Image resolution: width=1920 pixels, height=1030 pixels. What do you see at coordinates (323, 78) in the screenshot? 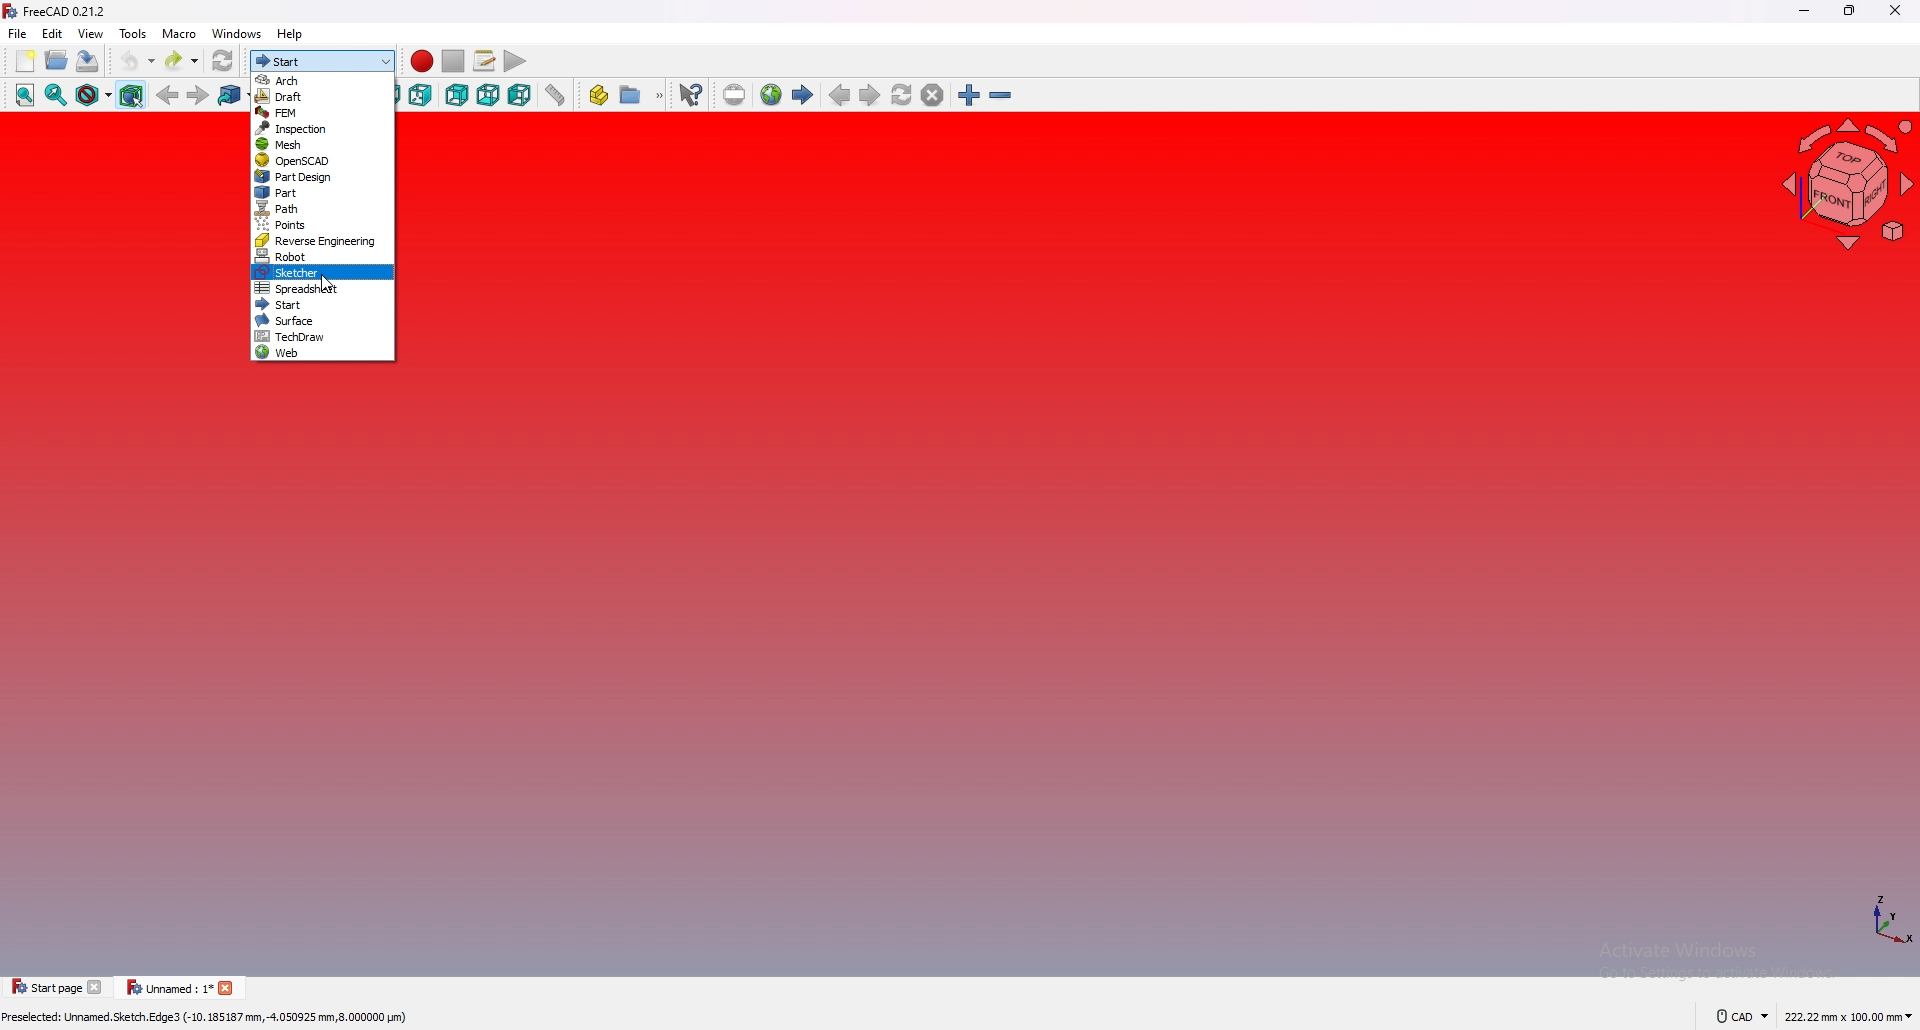
I see `arch` at bounding box center [323, 78].